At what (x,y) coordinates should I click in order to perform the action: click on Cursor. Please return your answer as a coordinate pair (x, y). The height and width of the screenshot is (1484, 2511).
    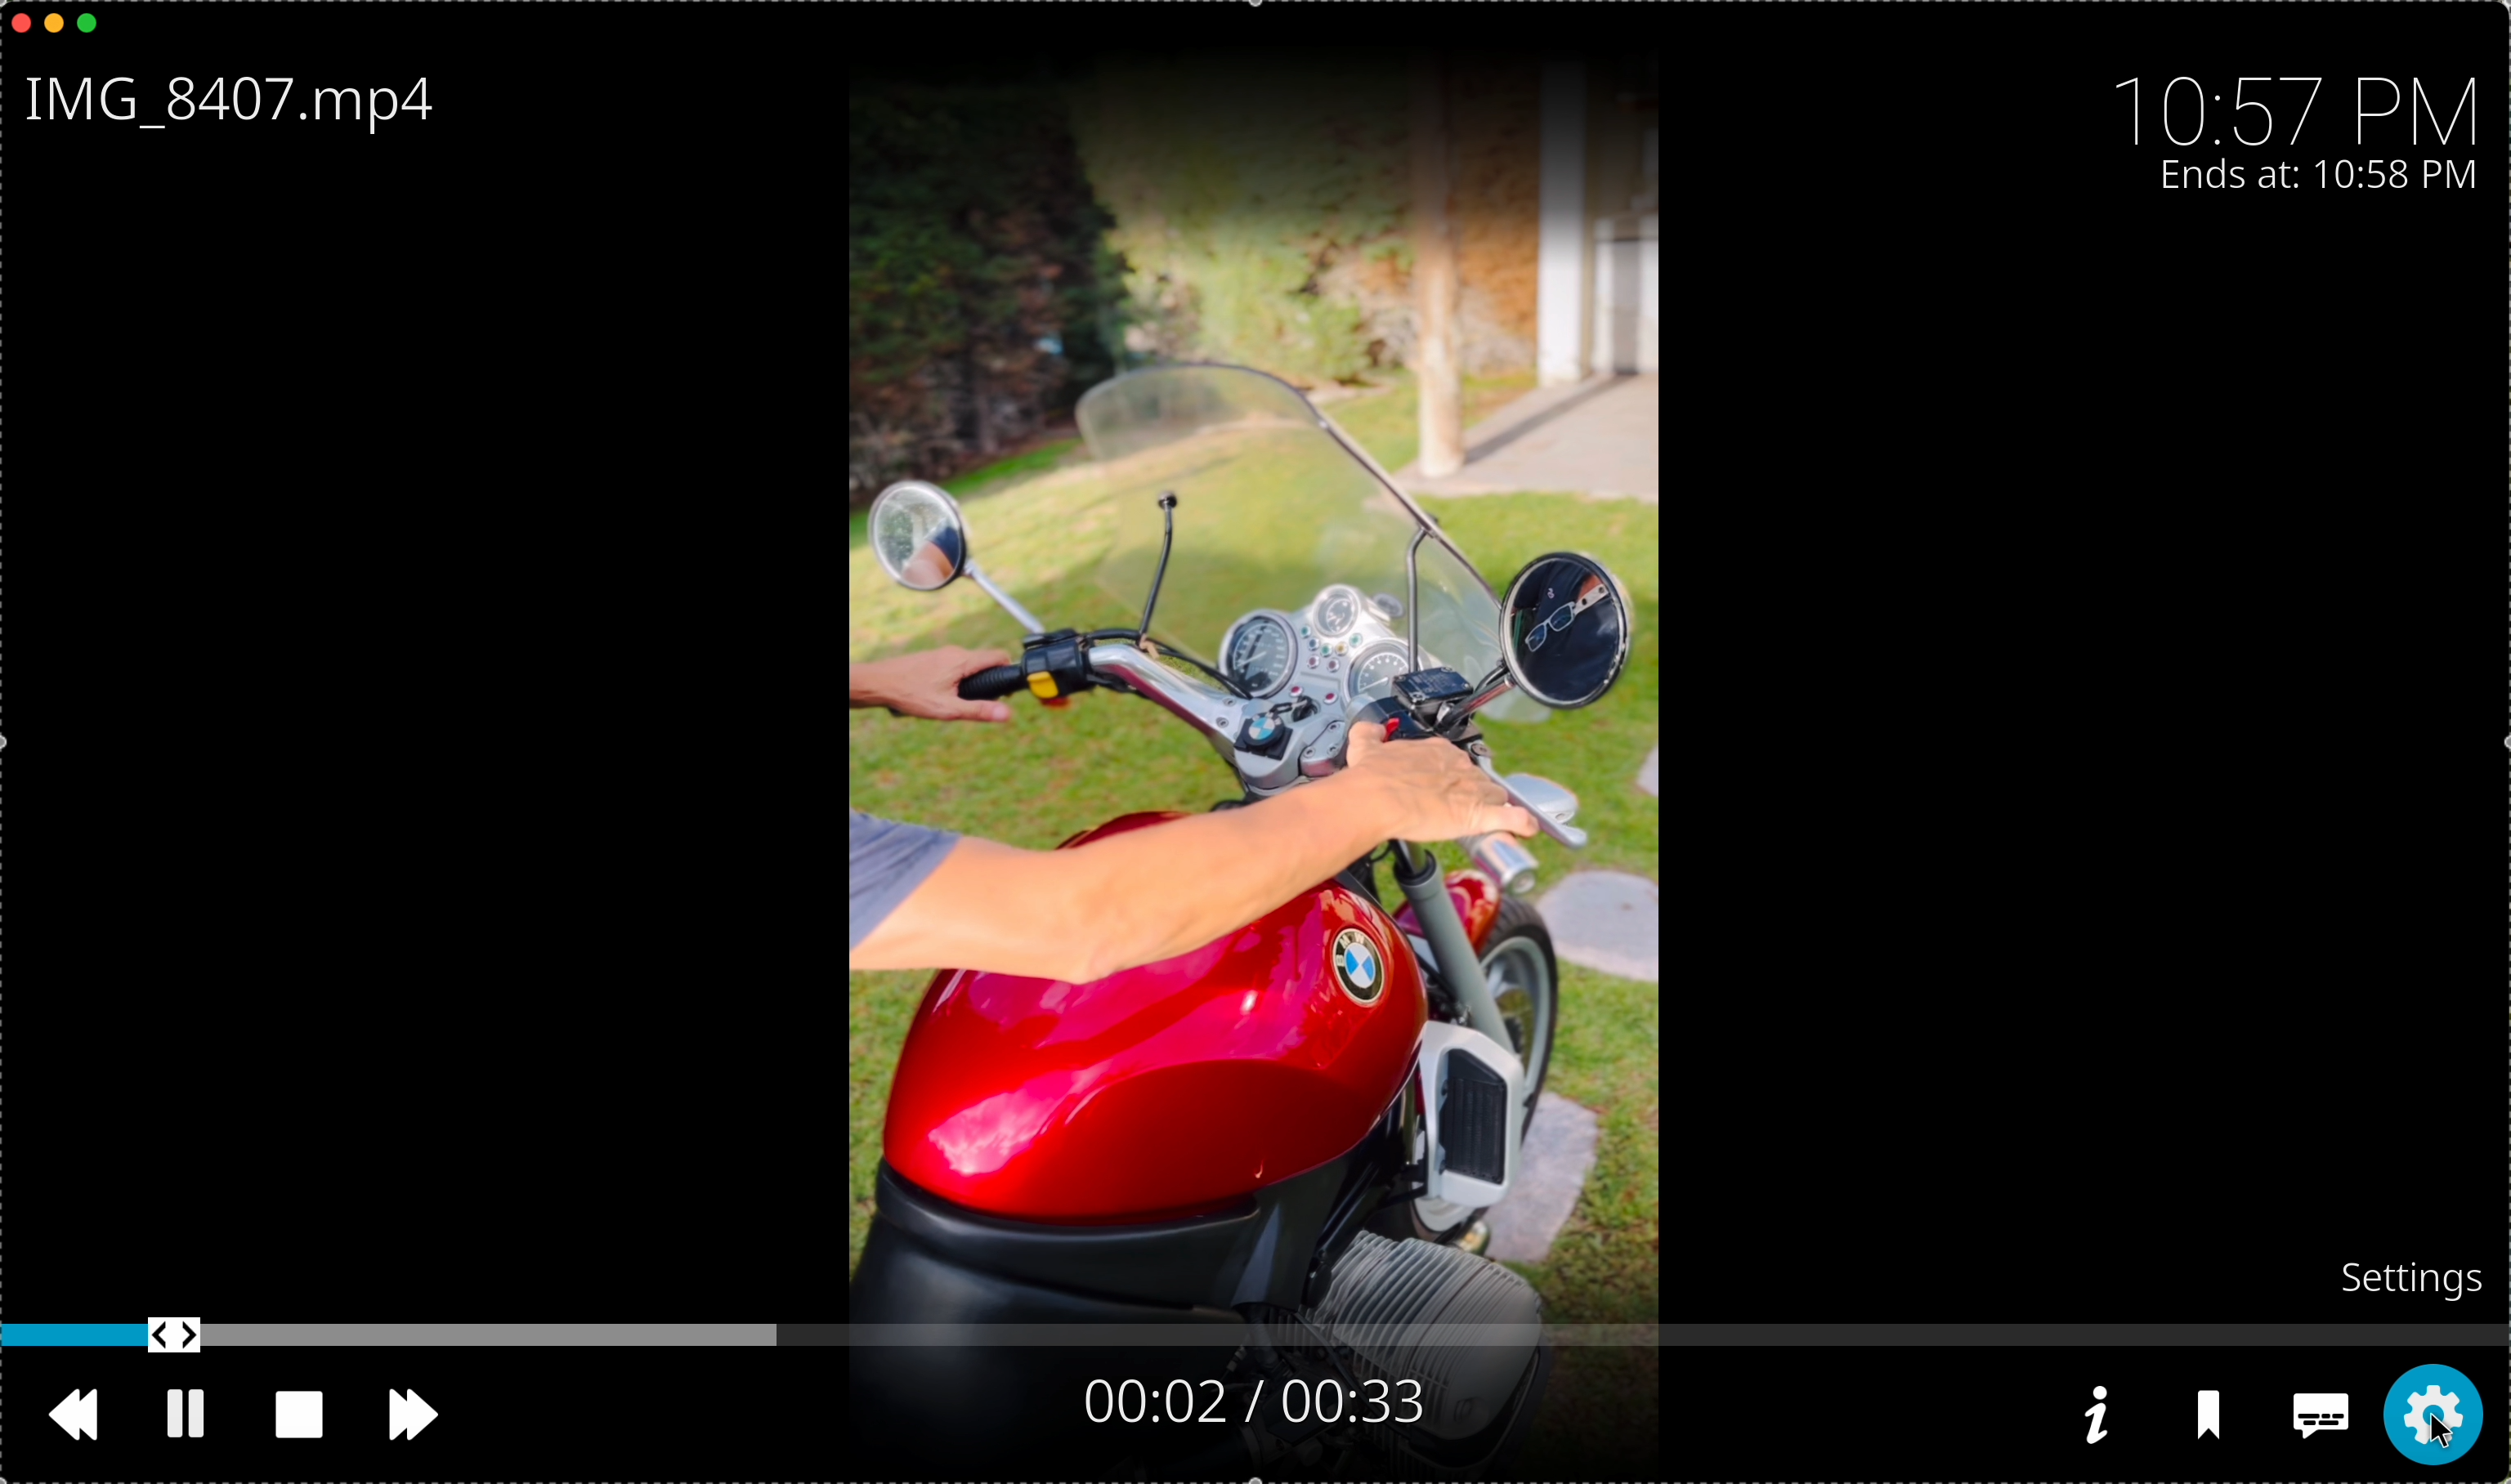
    Looking at the image, I should click on (2430, 1428).